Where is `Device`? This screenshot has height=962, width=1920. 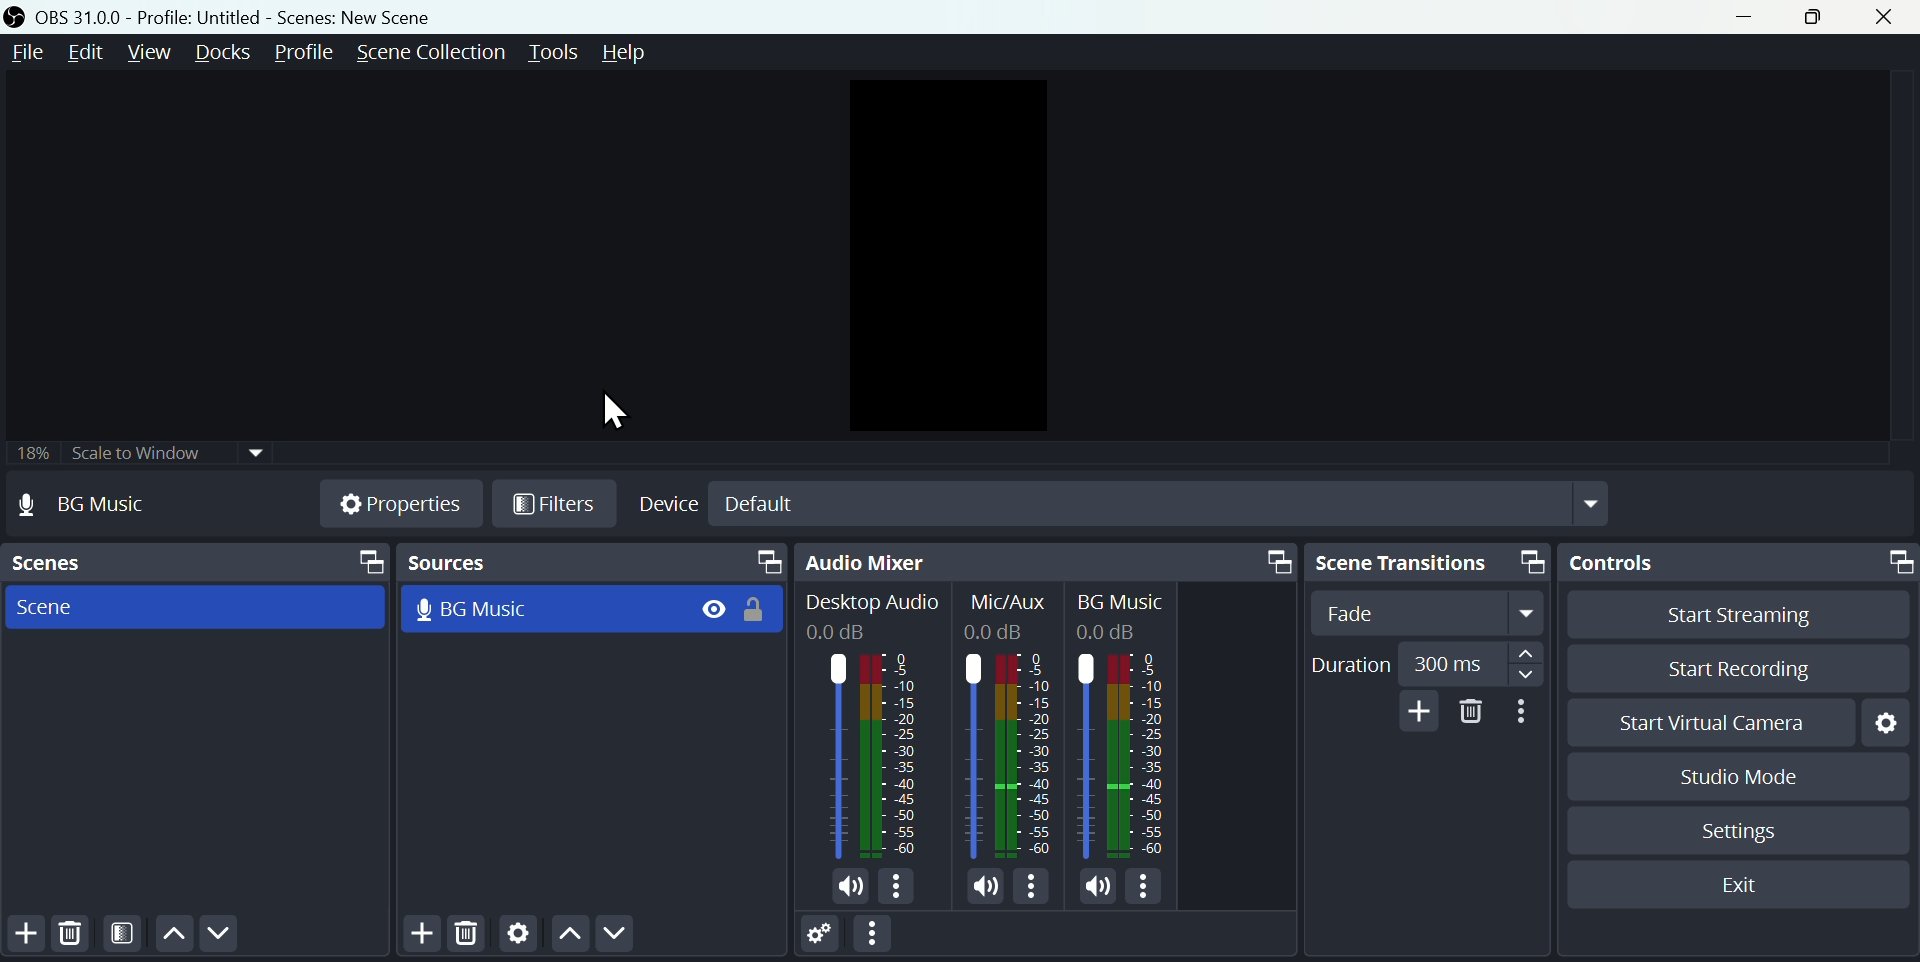
Device is located at coordinates (666, 505).